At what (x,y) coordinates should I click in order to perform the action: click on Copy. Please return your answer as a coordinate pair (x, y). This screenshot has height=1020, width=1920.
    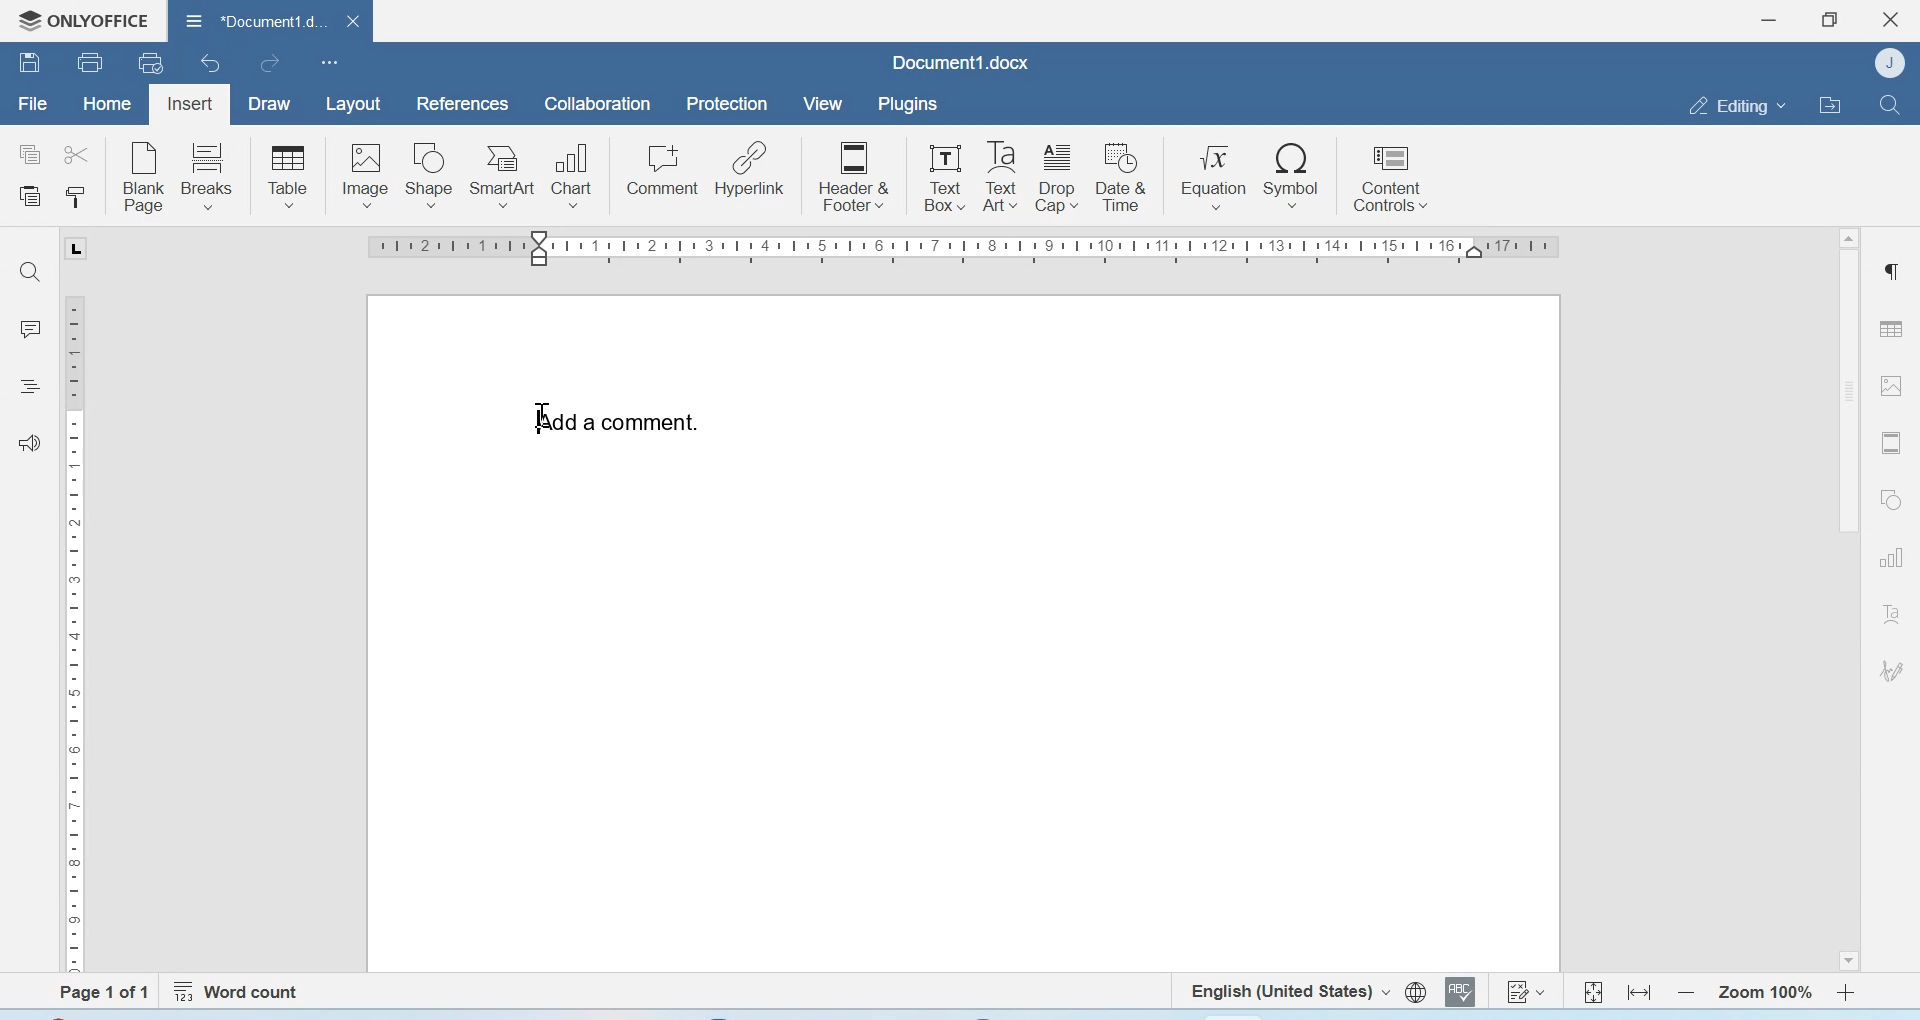
    Looking at the image, I should click on (31, 155).